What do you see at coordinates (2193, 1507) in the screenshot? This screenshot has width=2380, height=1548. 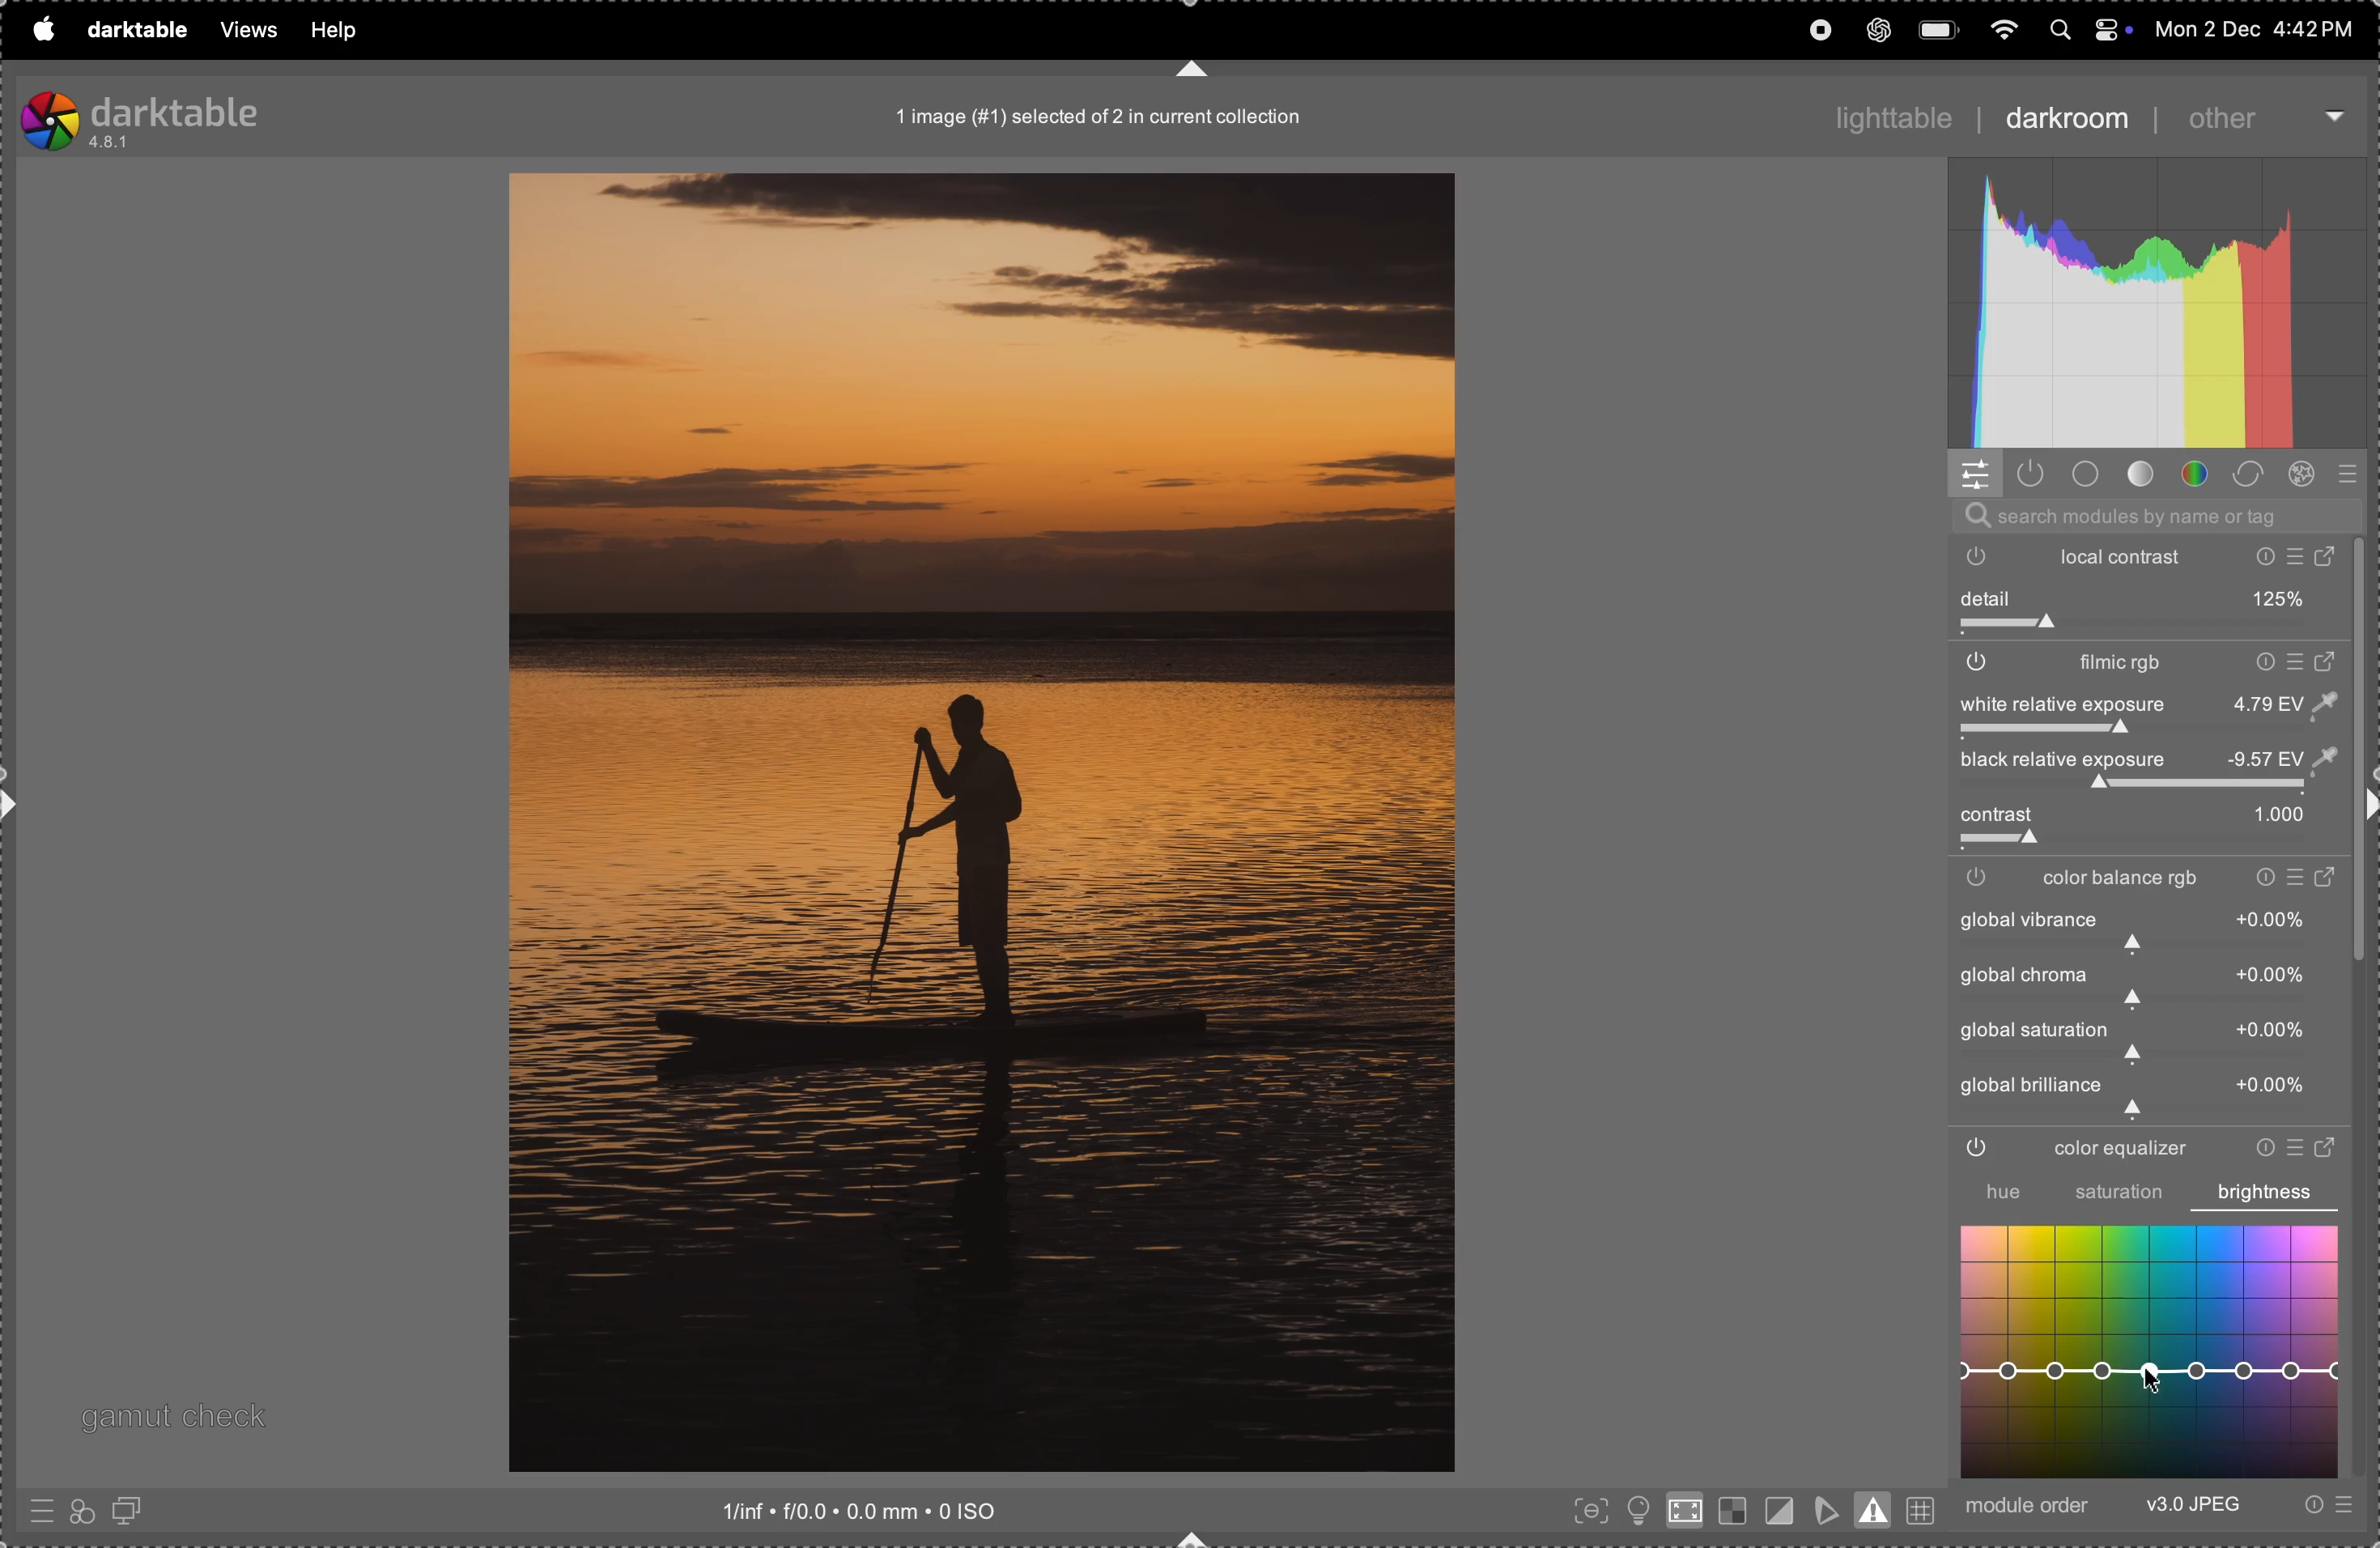 I see `v3 jpeg` at bounding box center [2193, 1507].